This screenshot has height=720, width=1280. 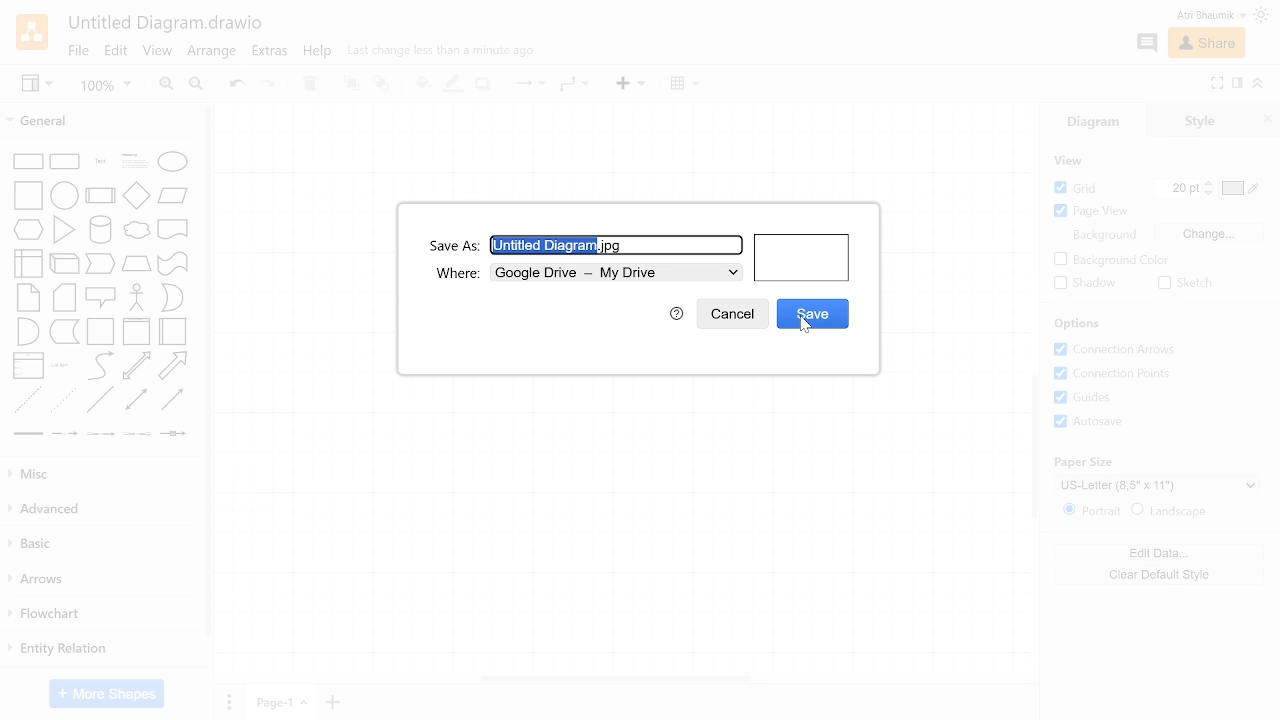 I want to click on Connection arrows, so click(x=1122, y=350).